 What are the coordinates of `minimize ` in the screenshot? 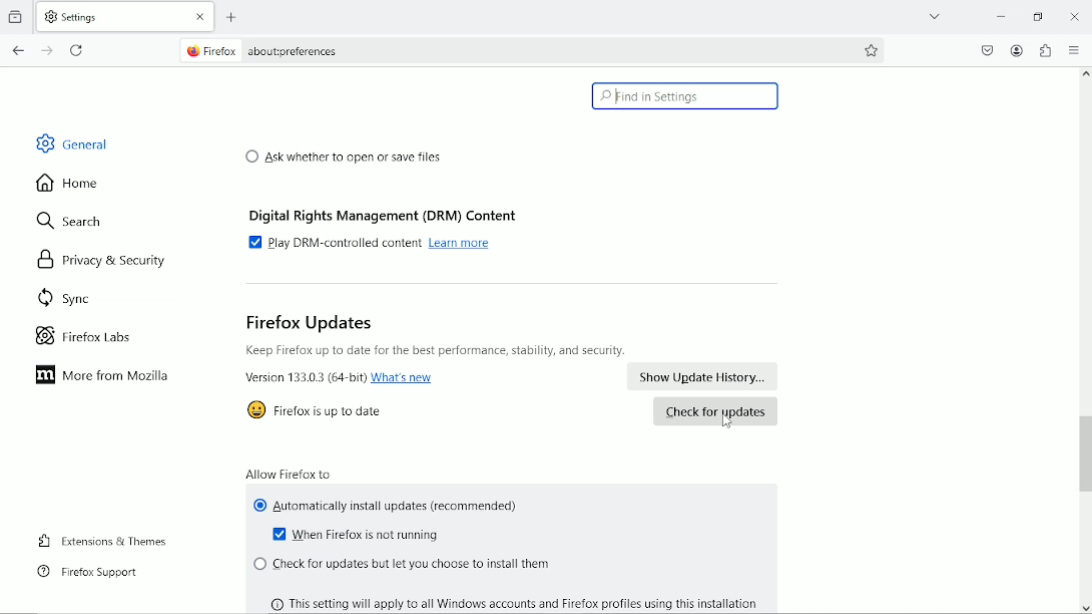 It's located at (998, 15).